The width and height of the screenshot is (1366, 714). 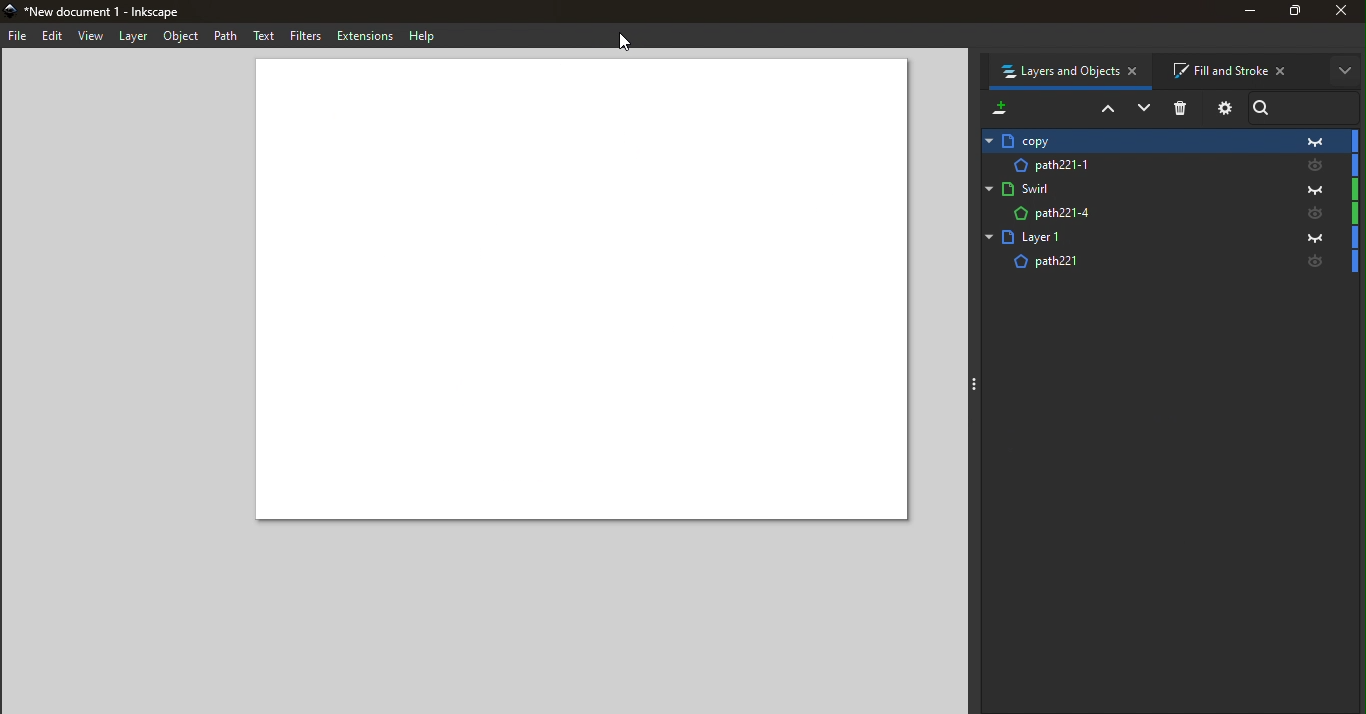 I want to click on View, so click(x=91, y=37).